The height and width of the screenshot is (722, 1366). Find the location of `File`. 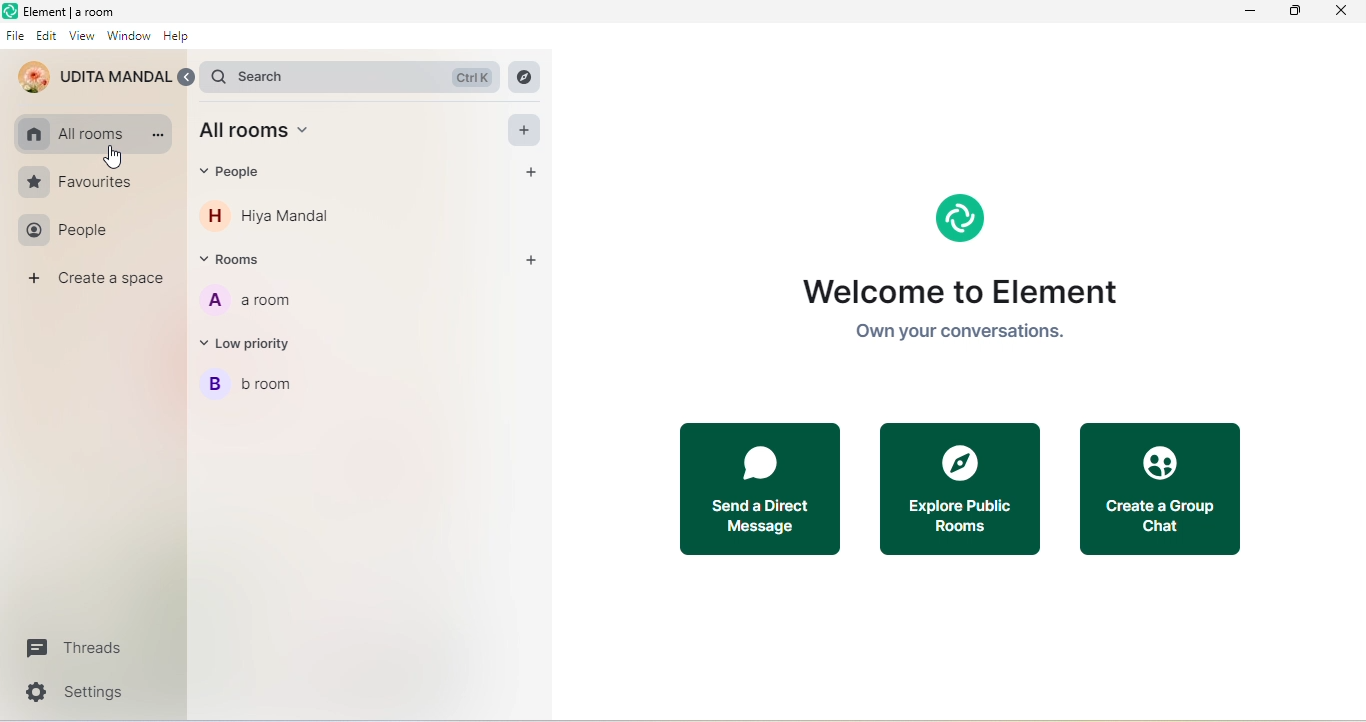

File is located at coordinates (14, 35).